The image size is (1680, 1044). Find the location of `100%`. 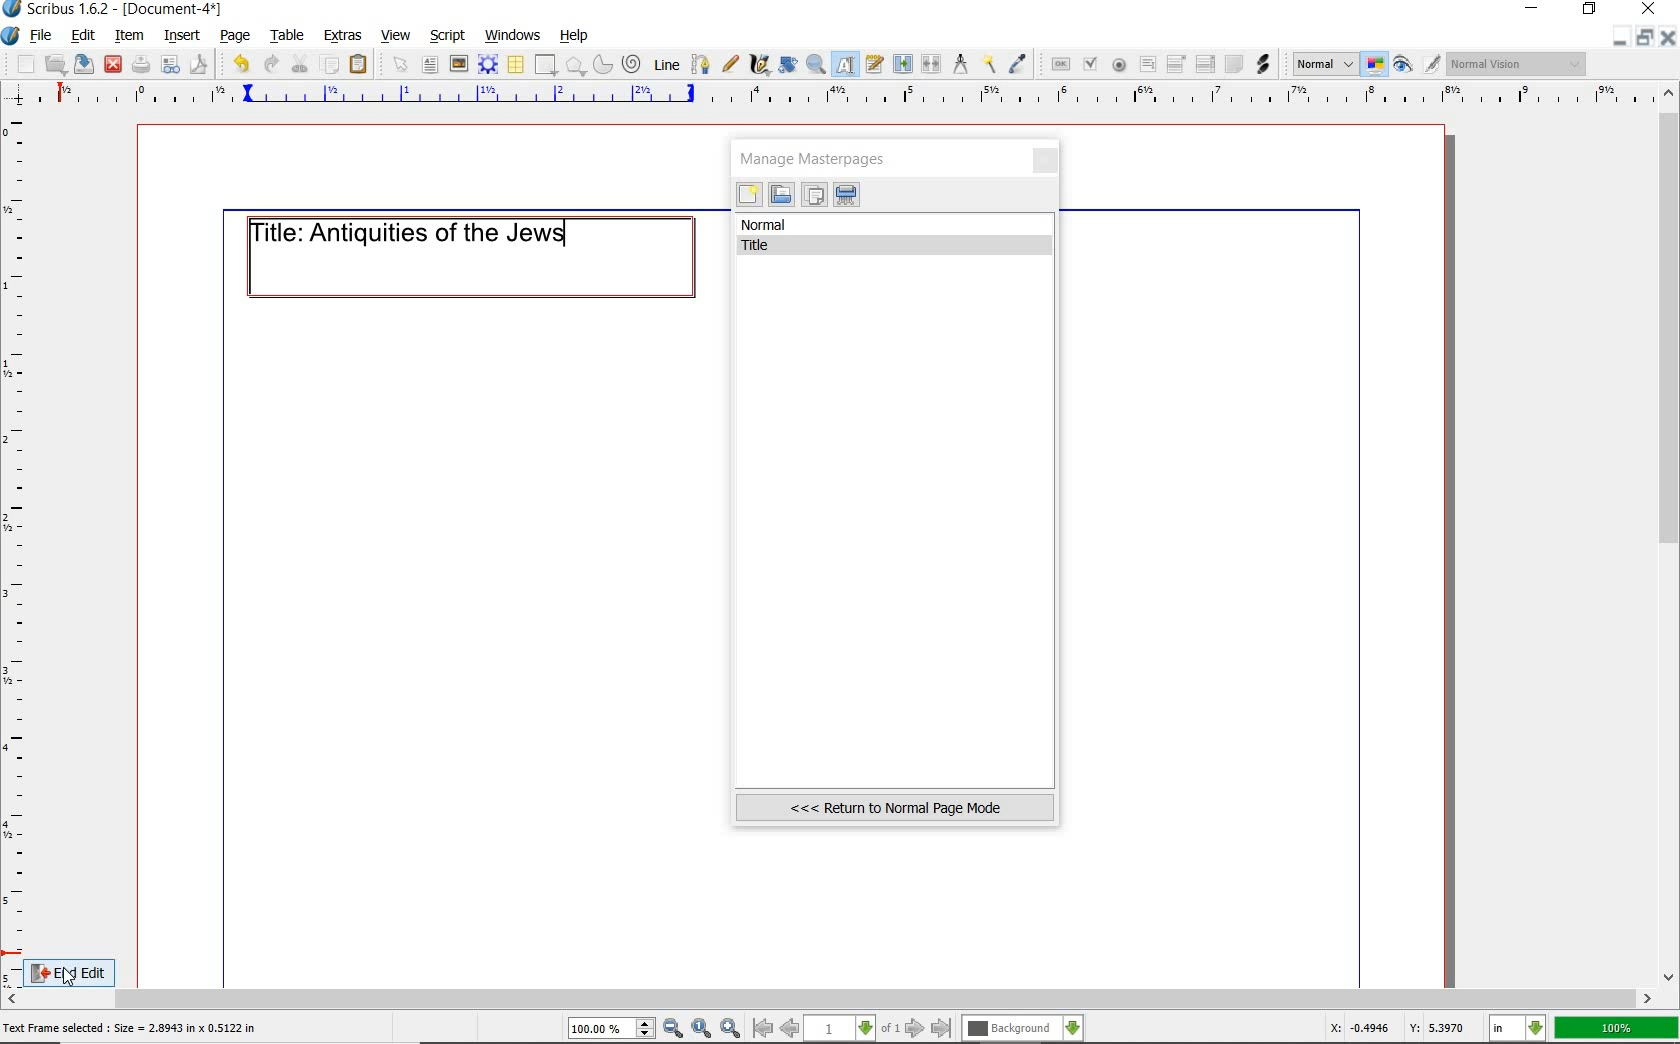

100% is located at coordinates (1618, 1028).